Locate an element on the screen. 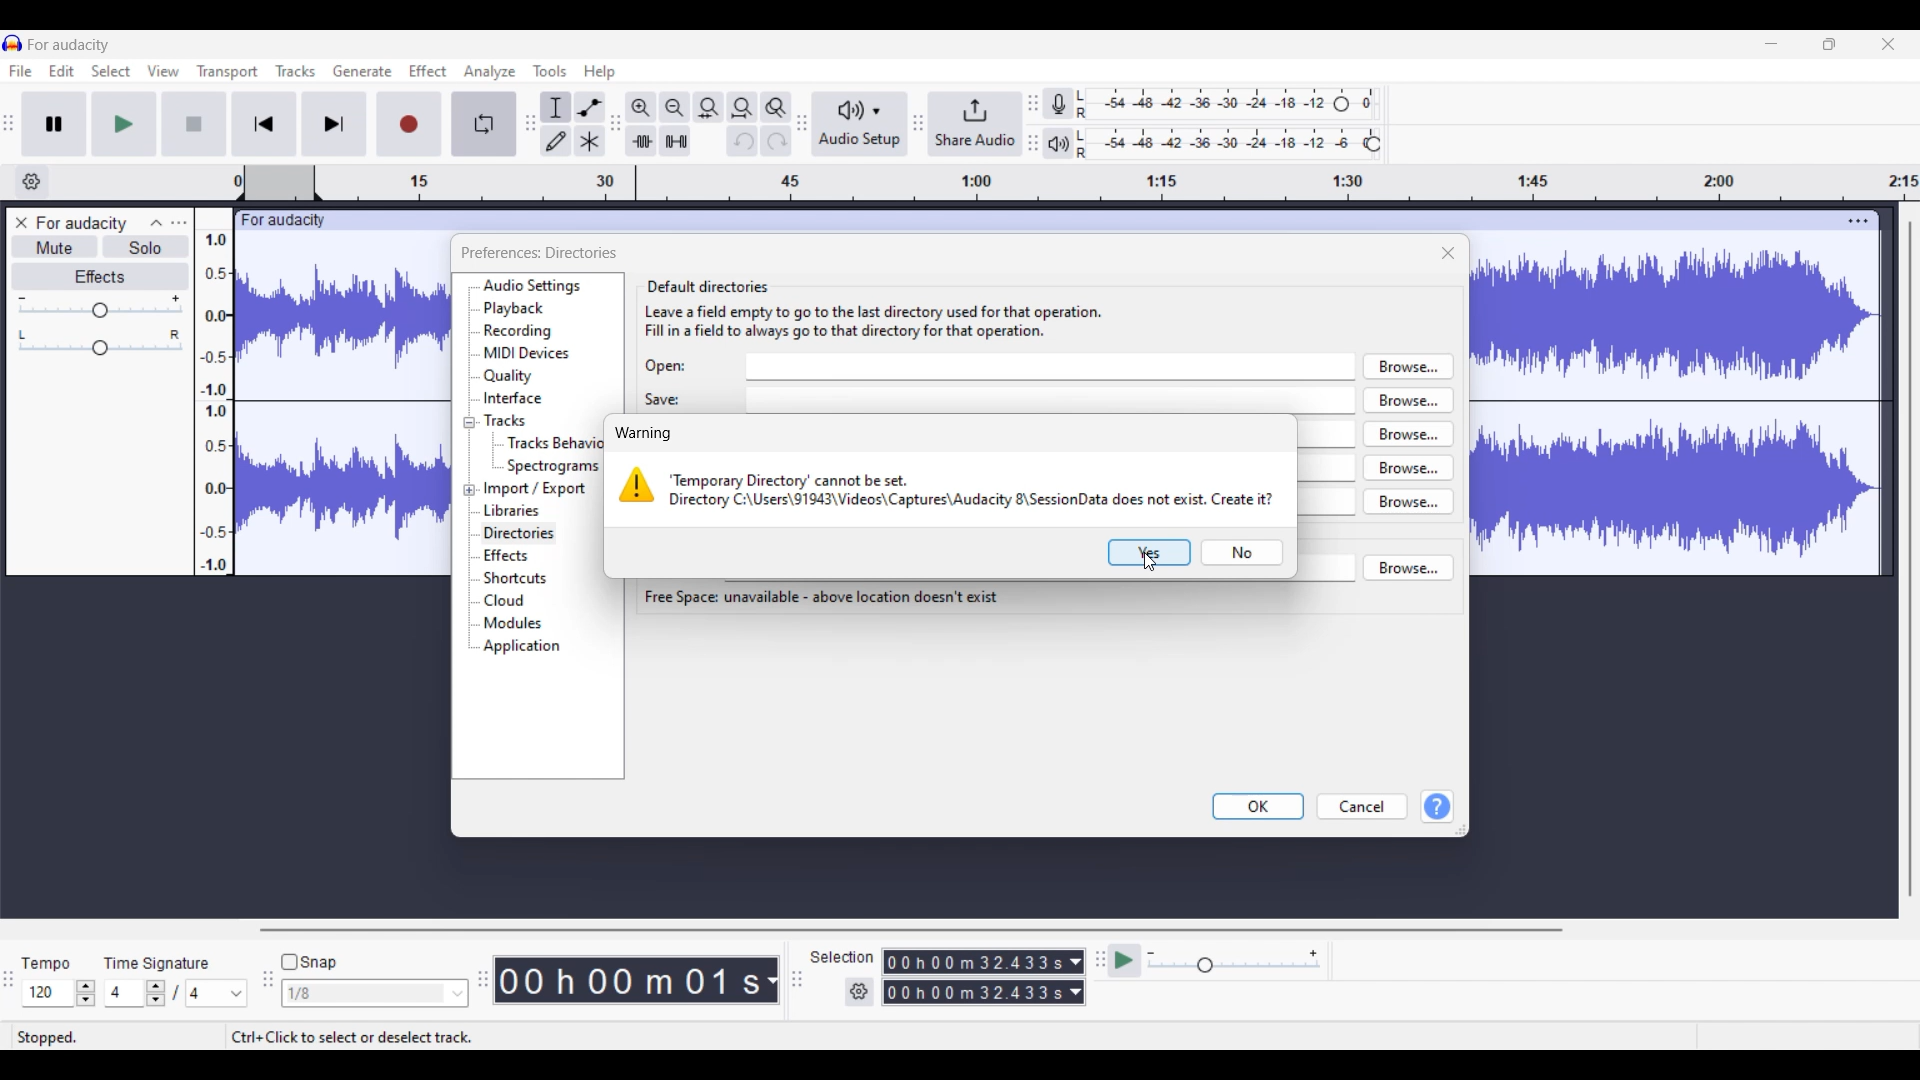 Image resolution: width=1920 pixels, height=1080 pixels. Zoom out is located at coordinates (675, 108).